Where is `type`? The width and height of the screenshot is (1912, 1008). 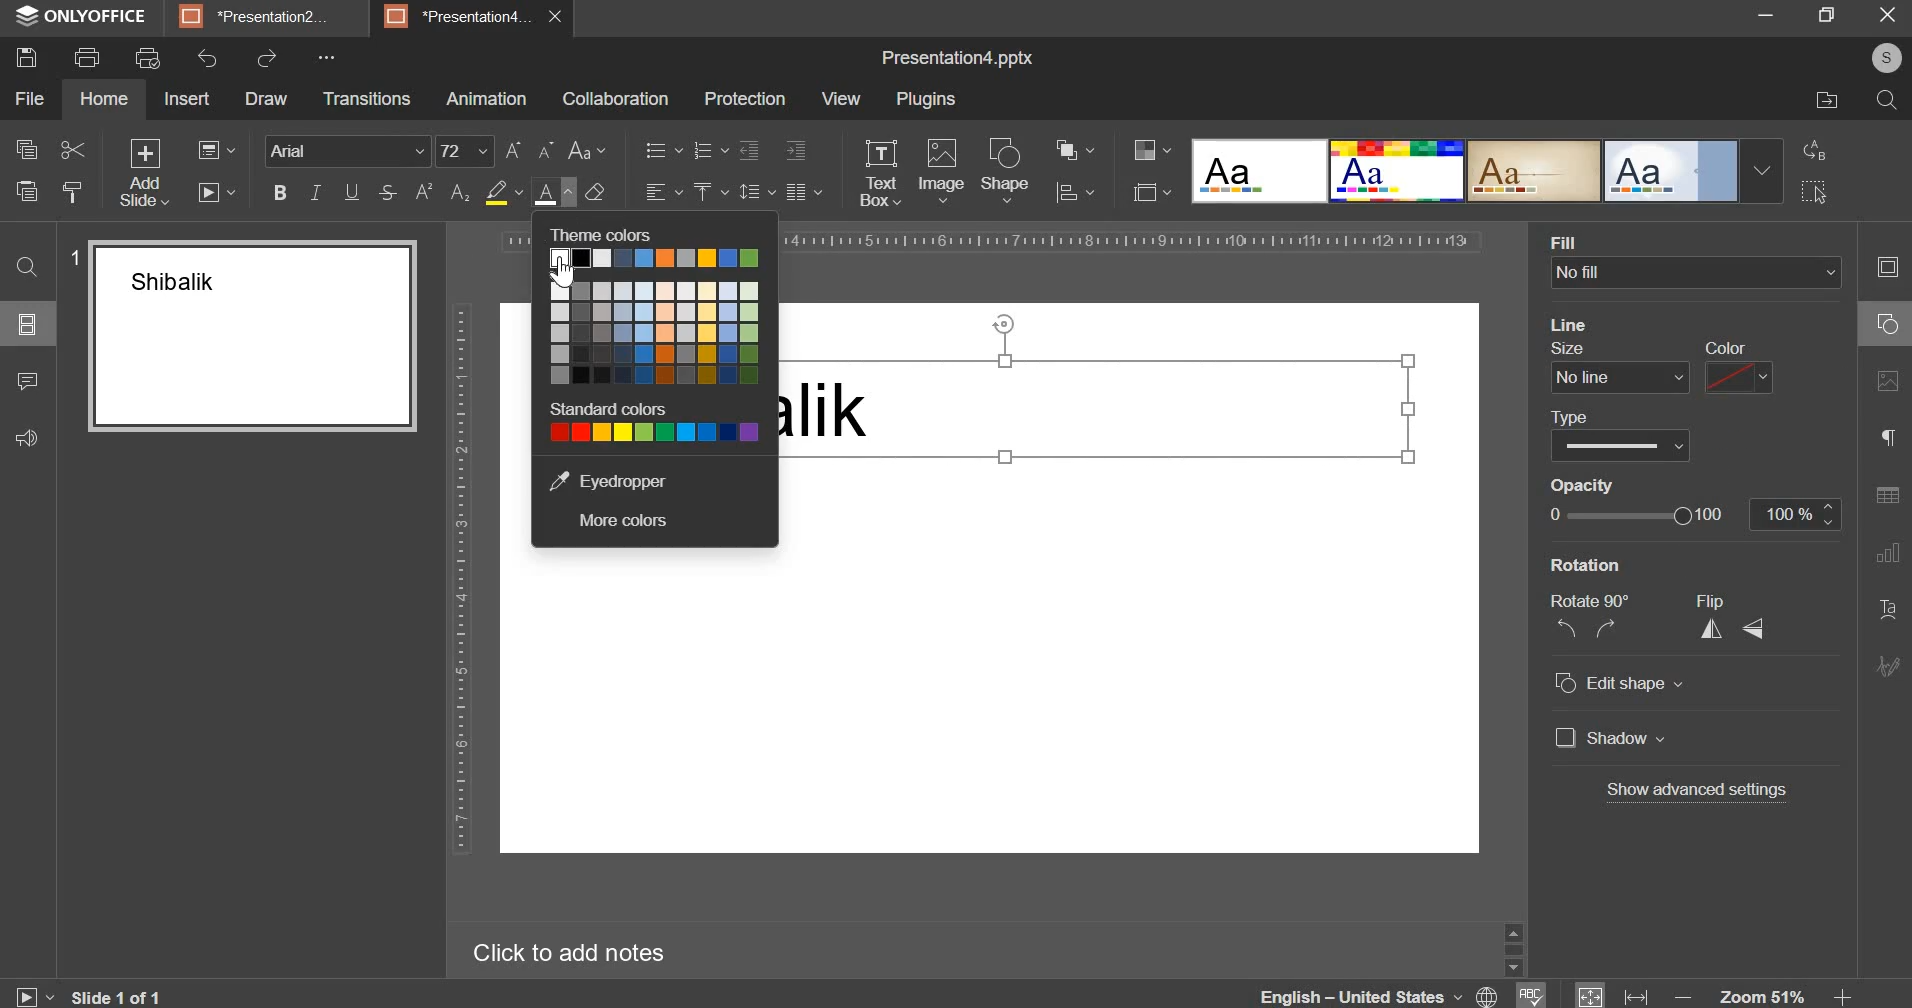 type is located at coordinates (1618, 432).